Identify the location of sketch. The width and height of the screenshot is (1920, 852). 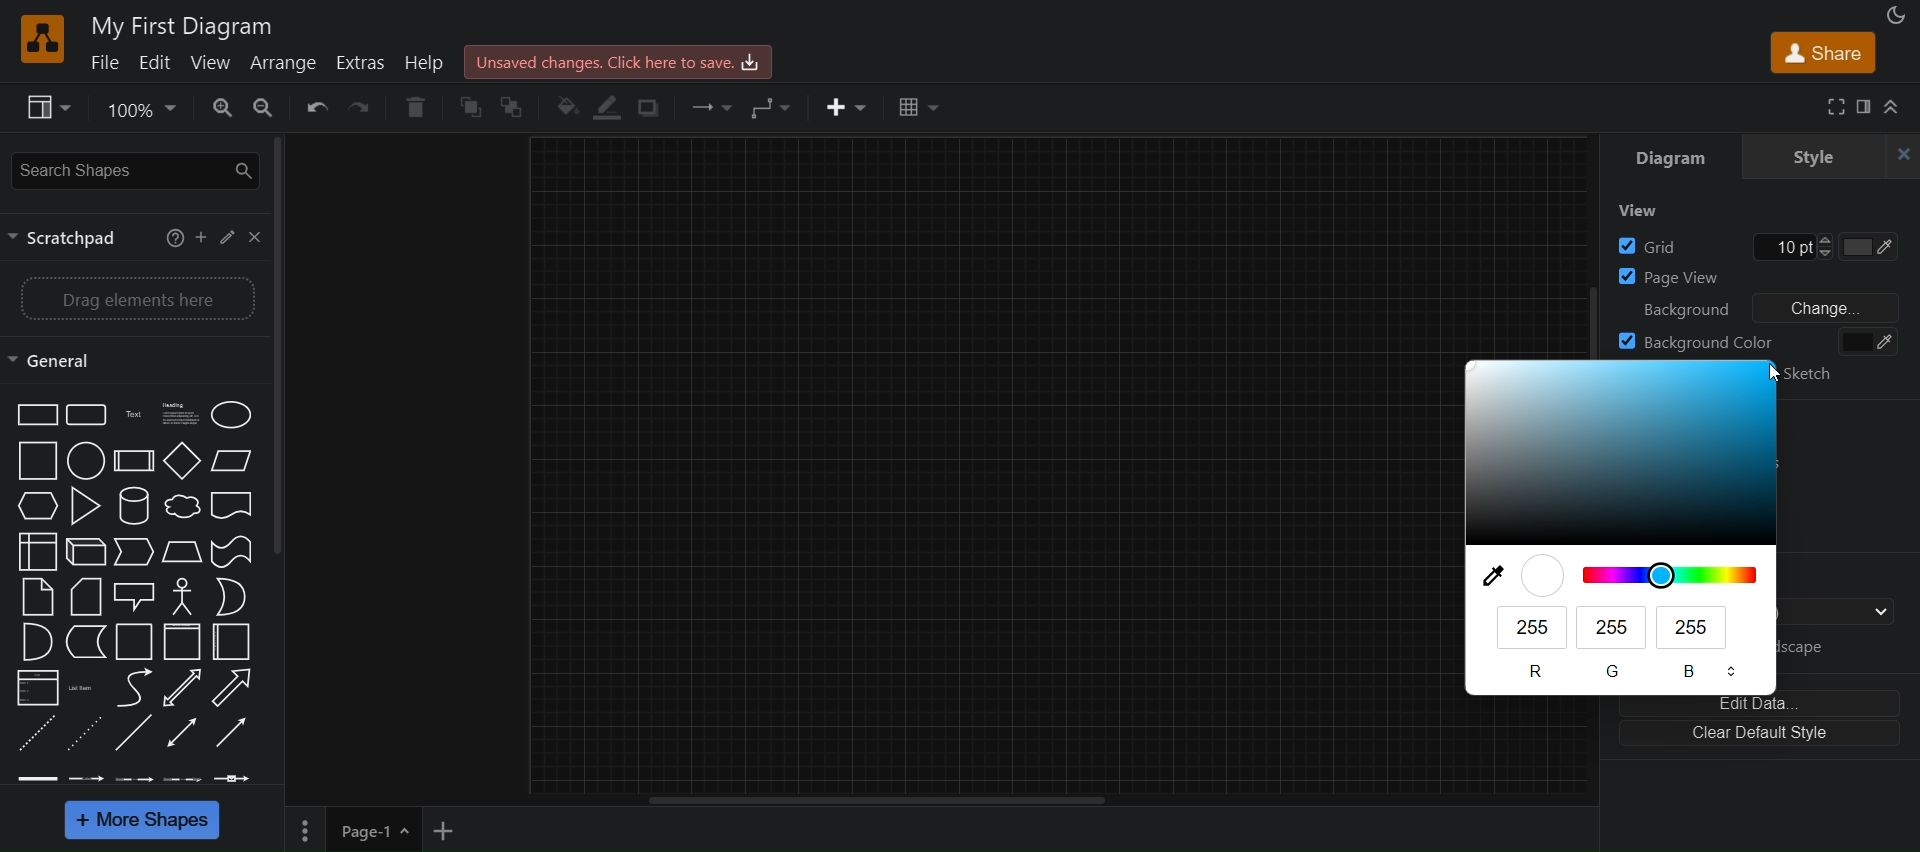
(1833, 377).